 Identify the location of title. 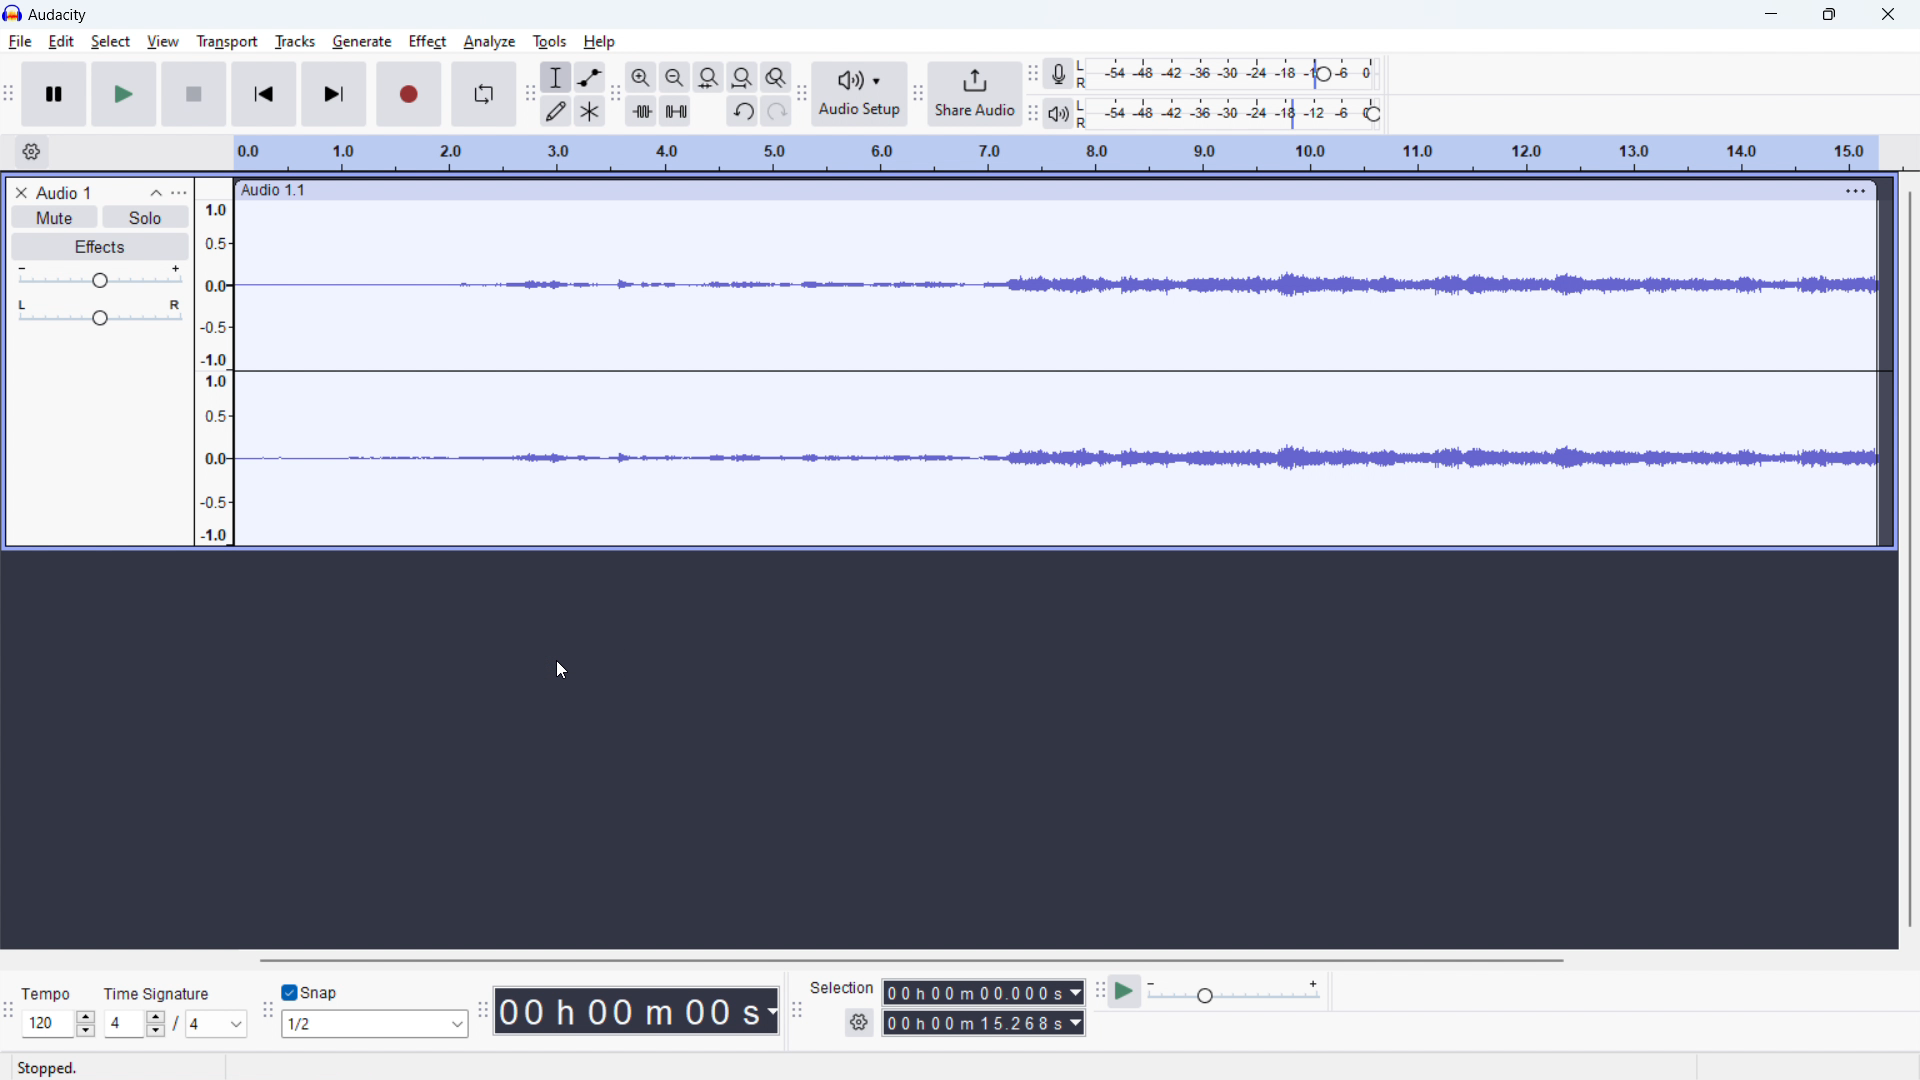
(60, 15).